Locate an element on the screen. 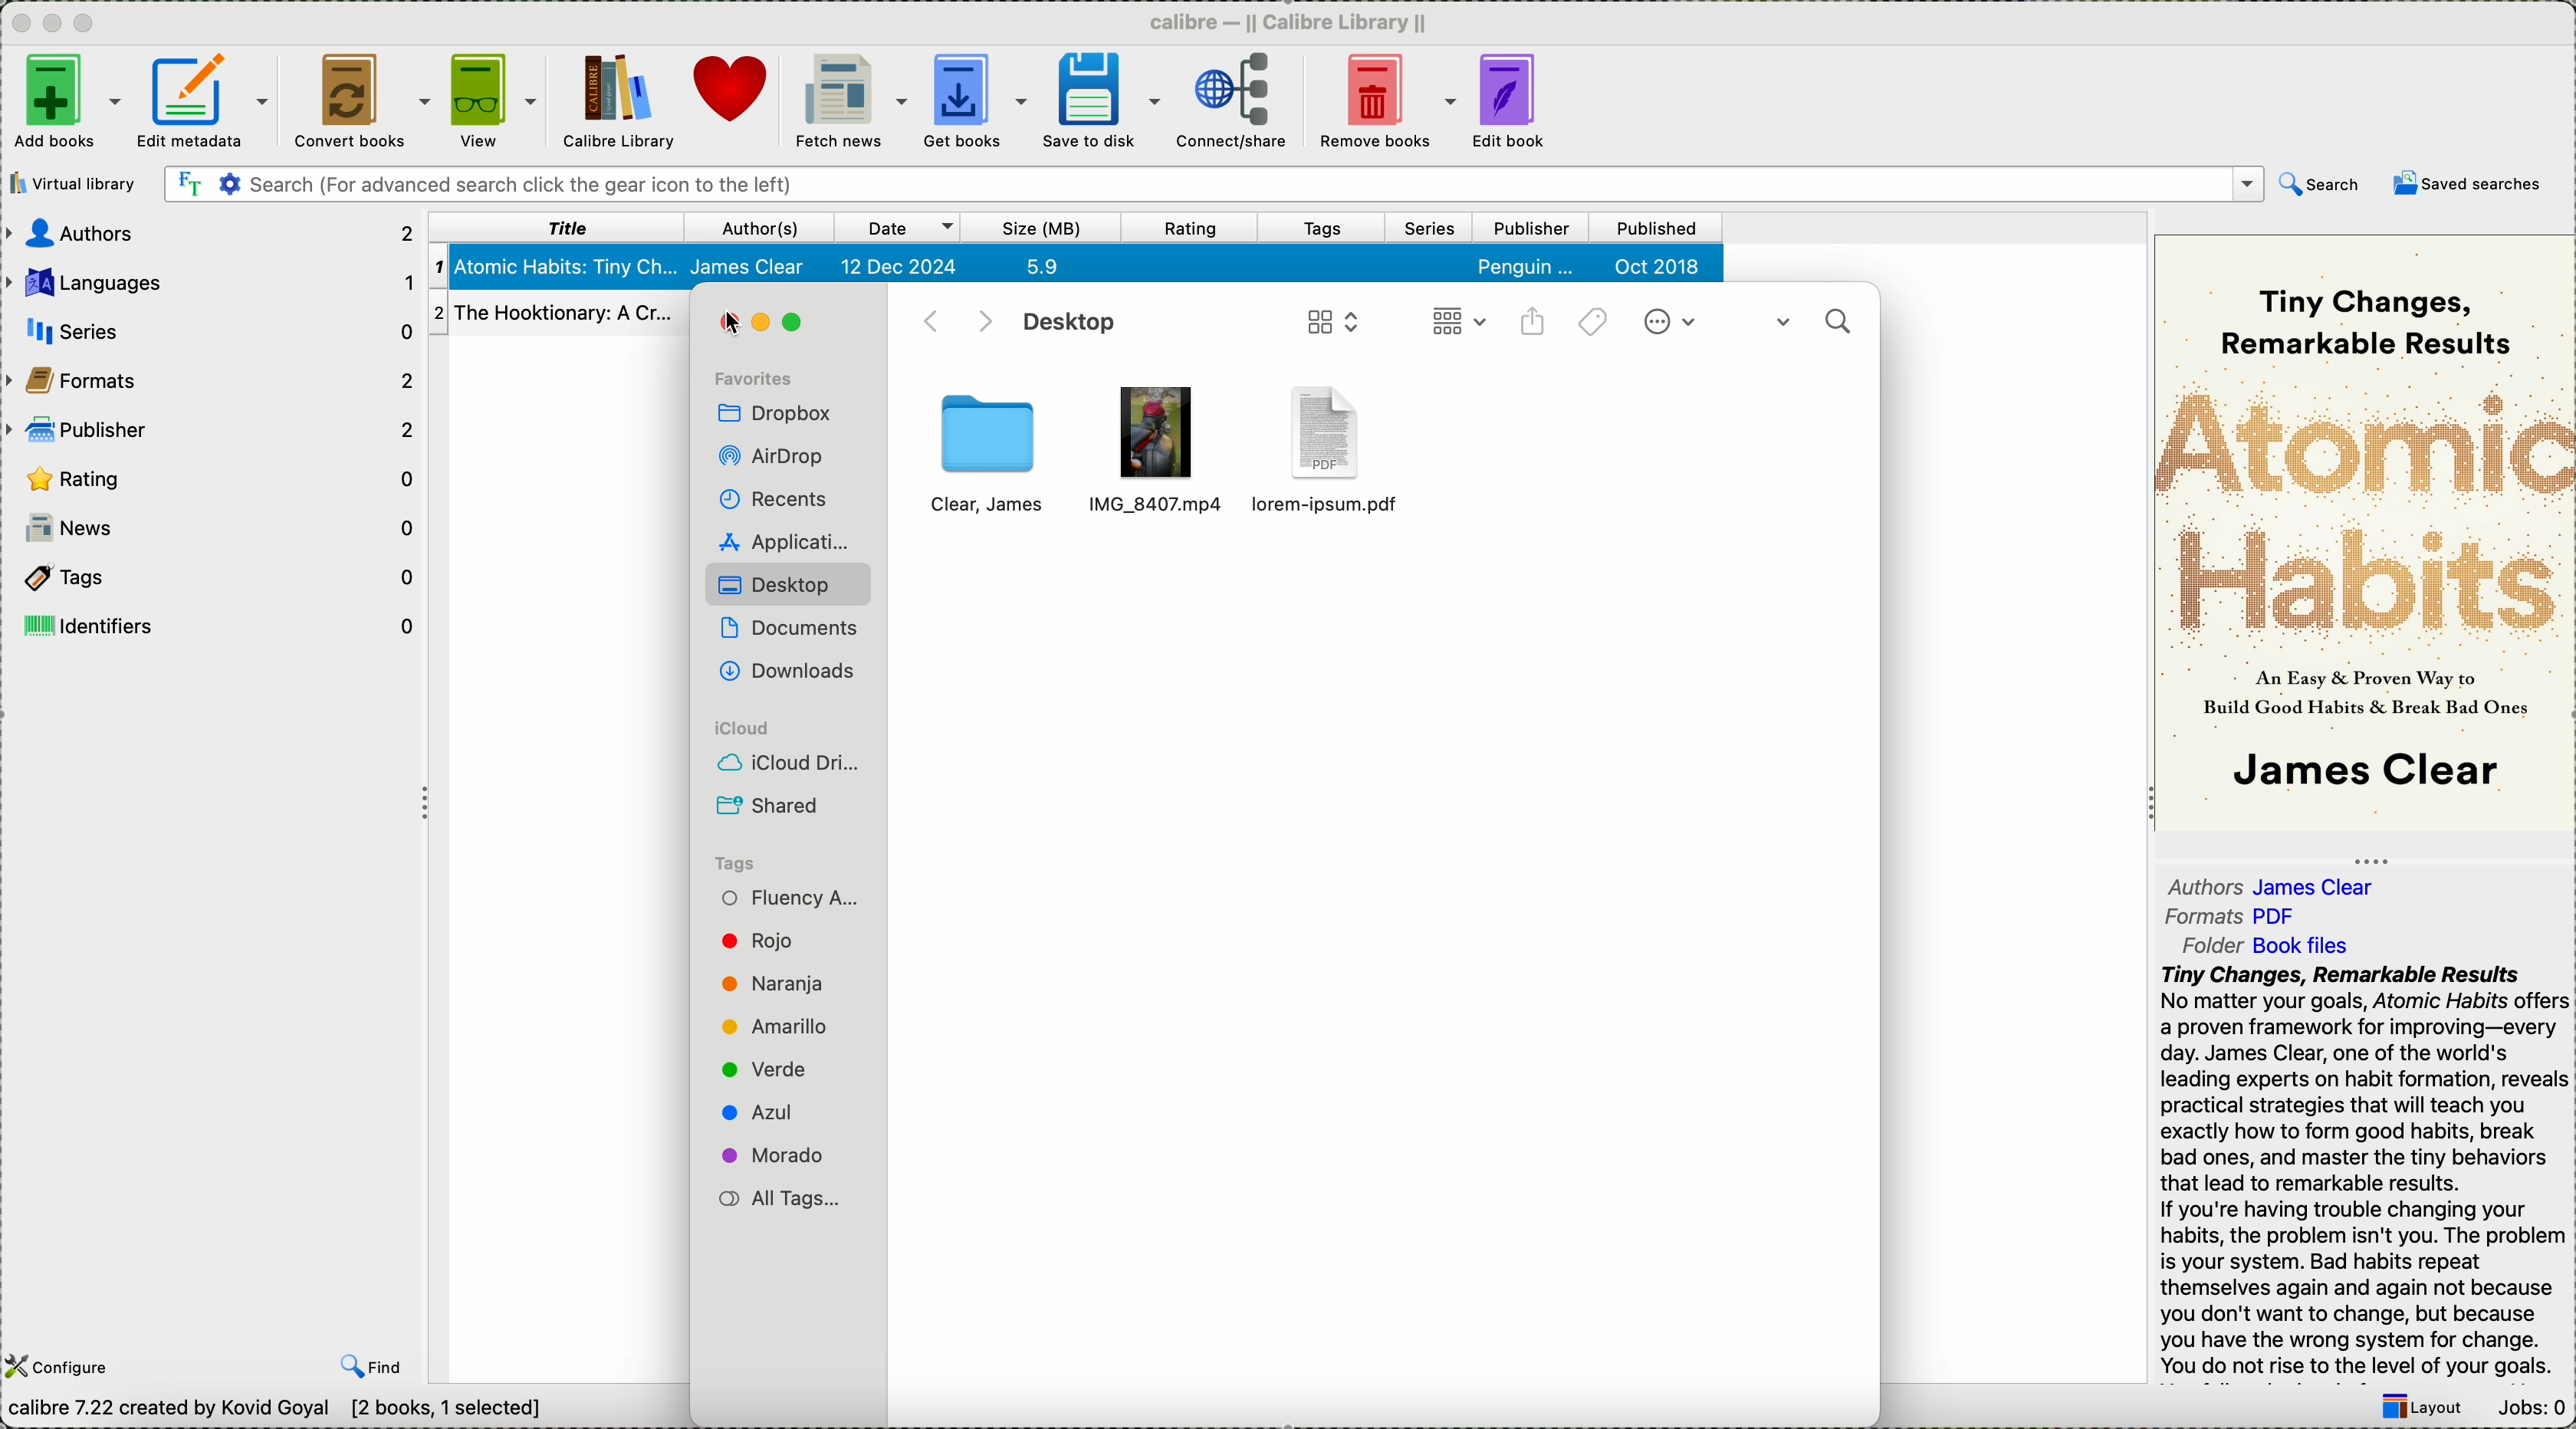 This screenshot has height=1429, width=2576. tags is located at coordinates (1595, 324).